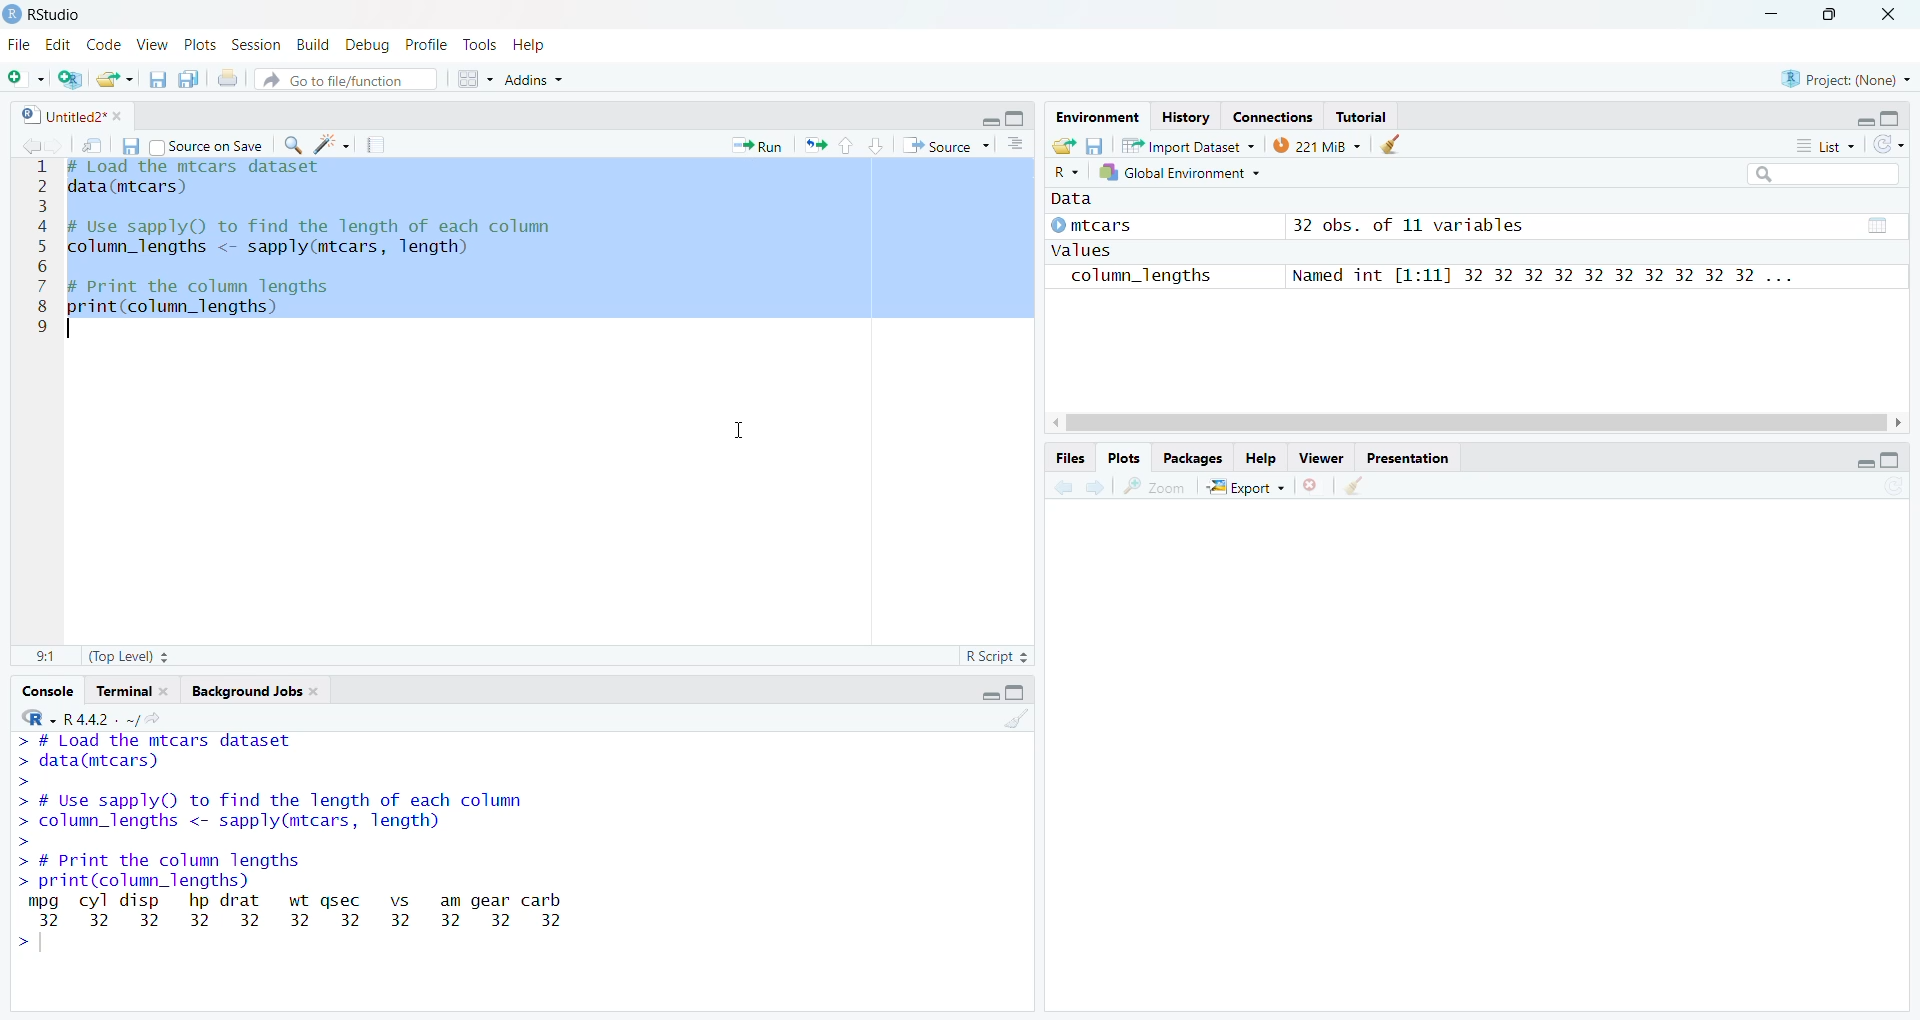  What do you see at coordinates (1397, 144) in the screenshot?
I see `Clear` at bounding box center [1397, 144].